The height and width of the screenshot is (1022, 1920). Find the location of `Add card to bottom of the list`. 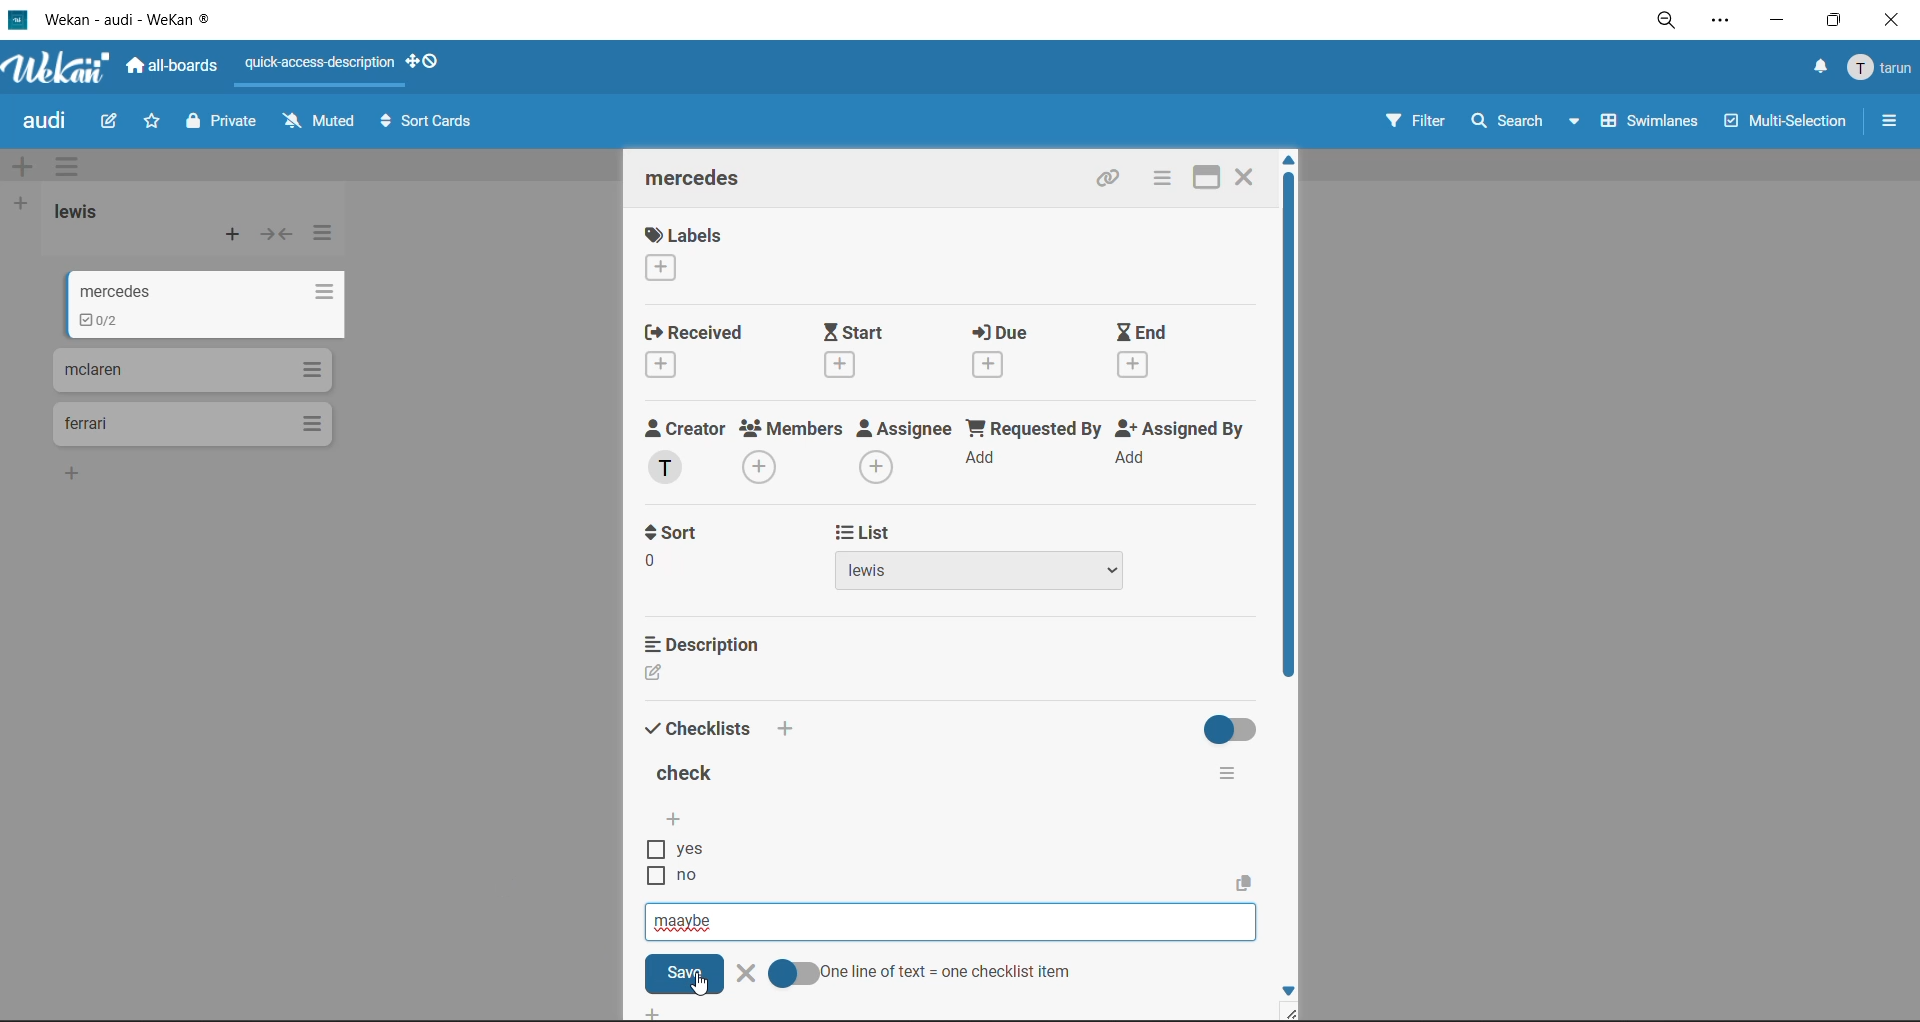

Add card to bottom of the list is located at coordinates (76, 472).